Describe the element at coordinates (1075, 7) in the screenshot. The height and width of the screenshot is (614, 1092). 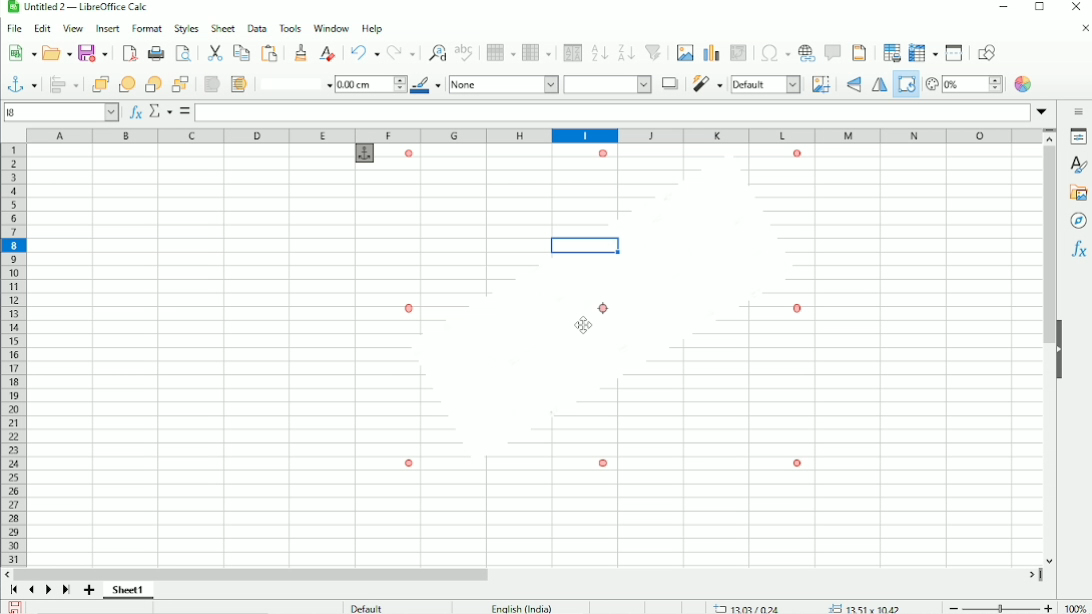
I see `Close` at that location.